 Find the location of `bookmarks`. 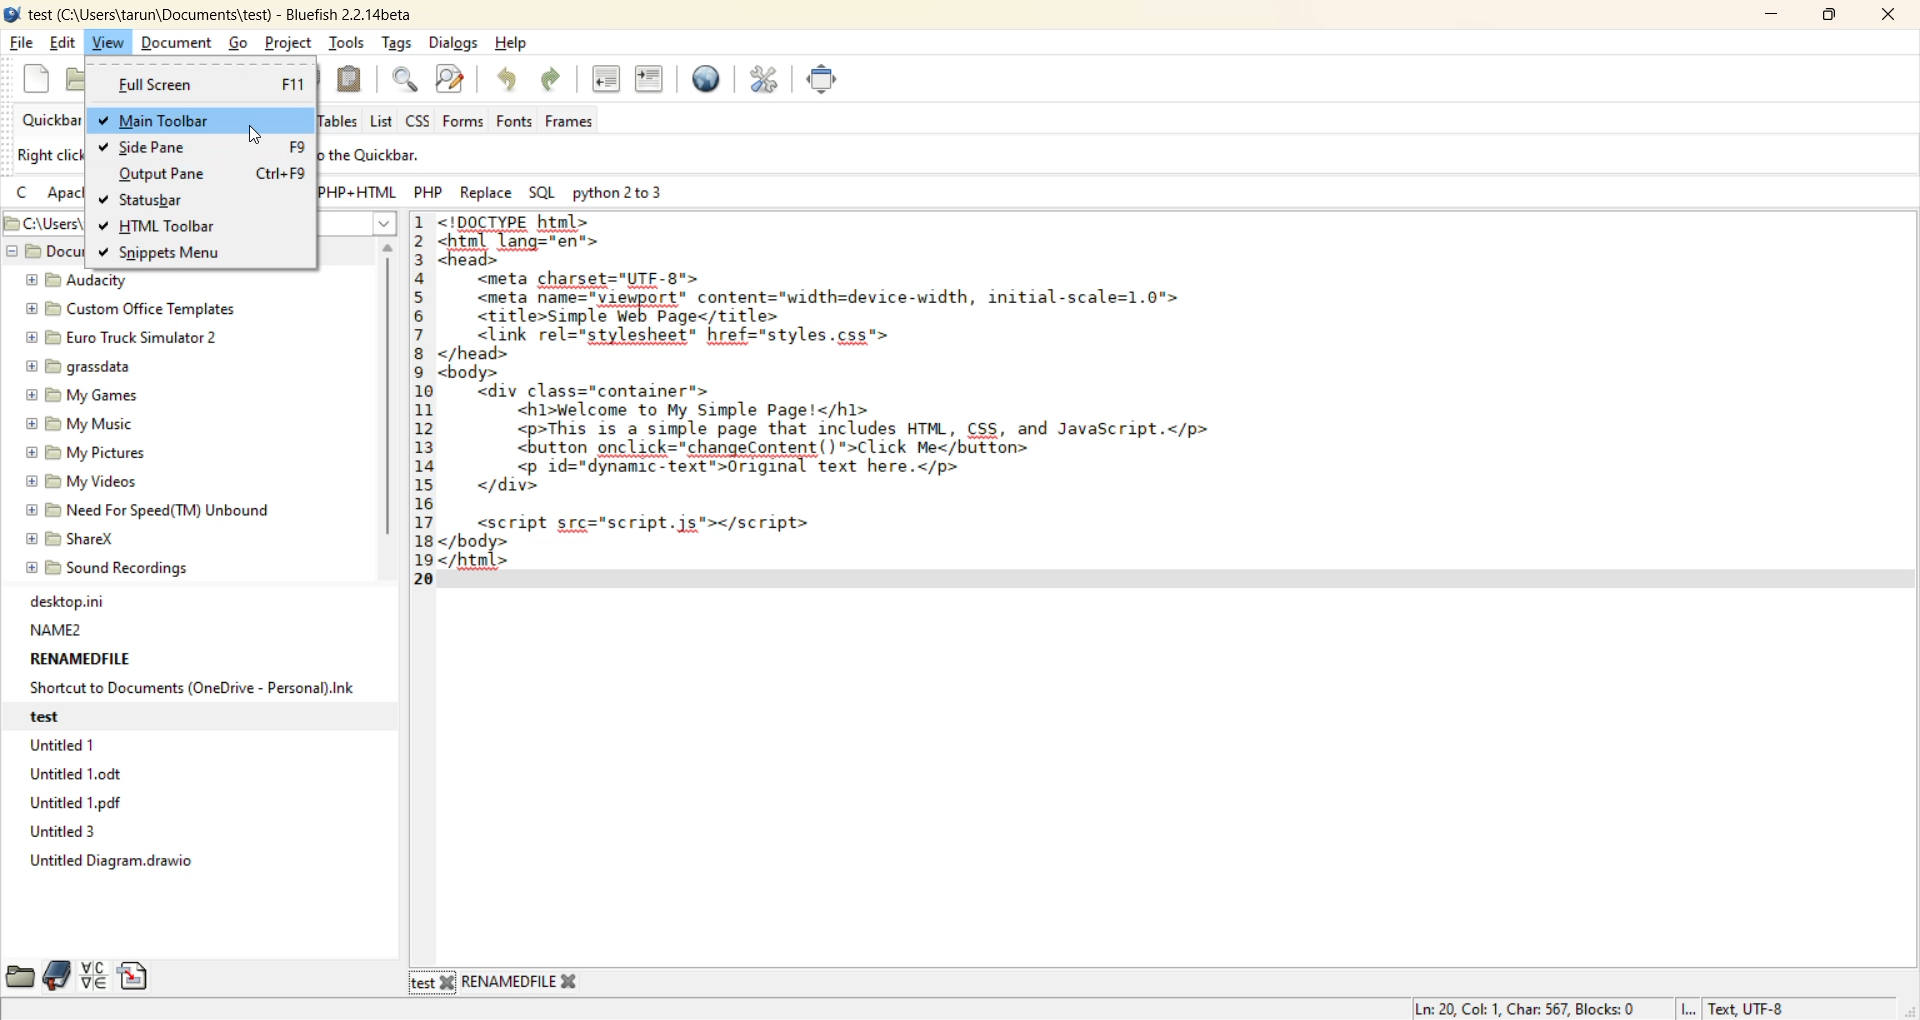

bookmarks is located at coordinates (58, 974).